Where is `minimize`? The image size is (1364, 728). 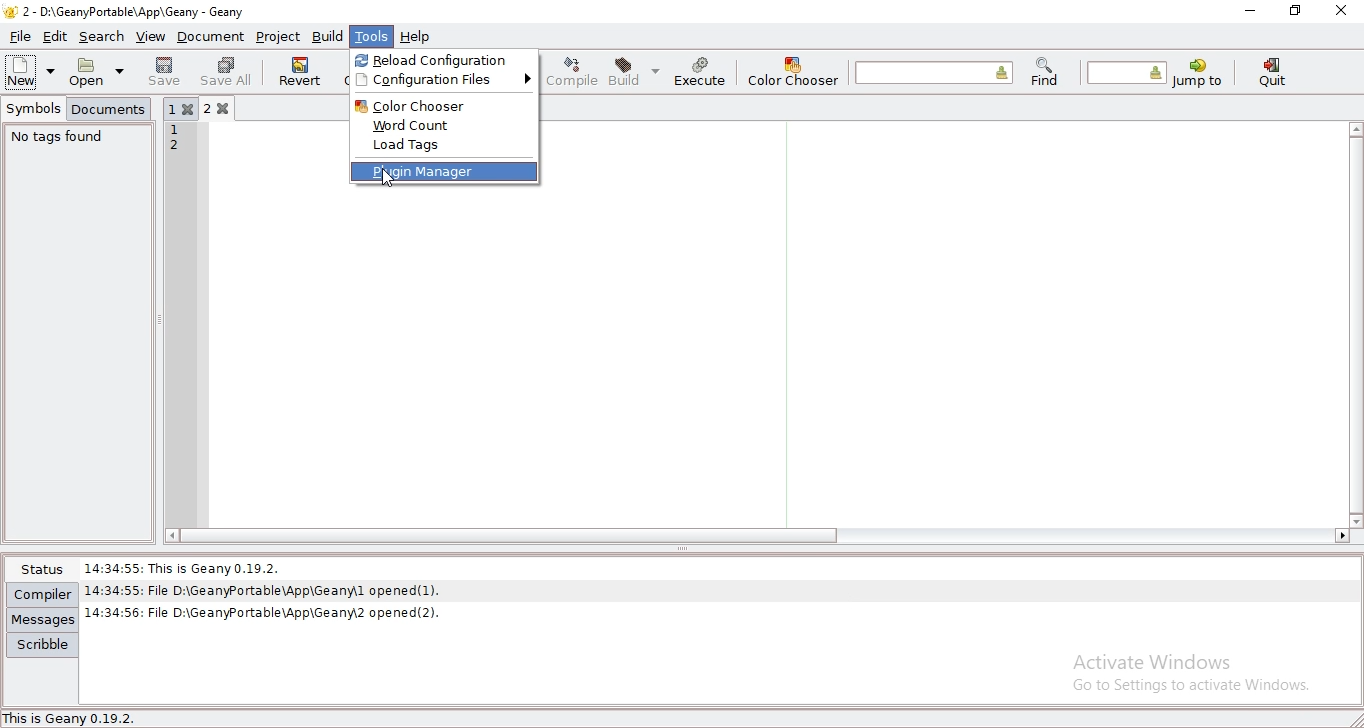 minimize is located at coordinates (1250, 11).